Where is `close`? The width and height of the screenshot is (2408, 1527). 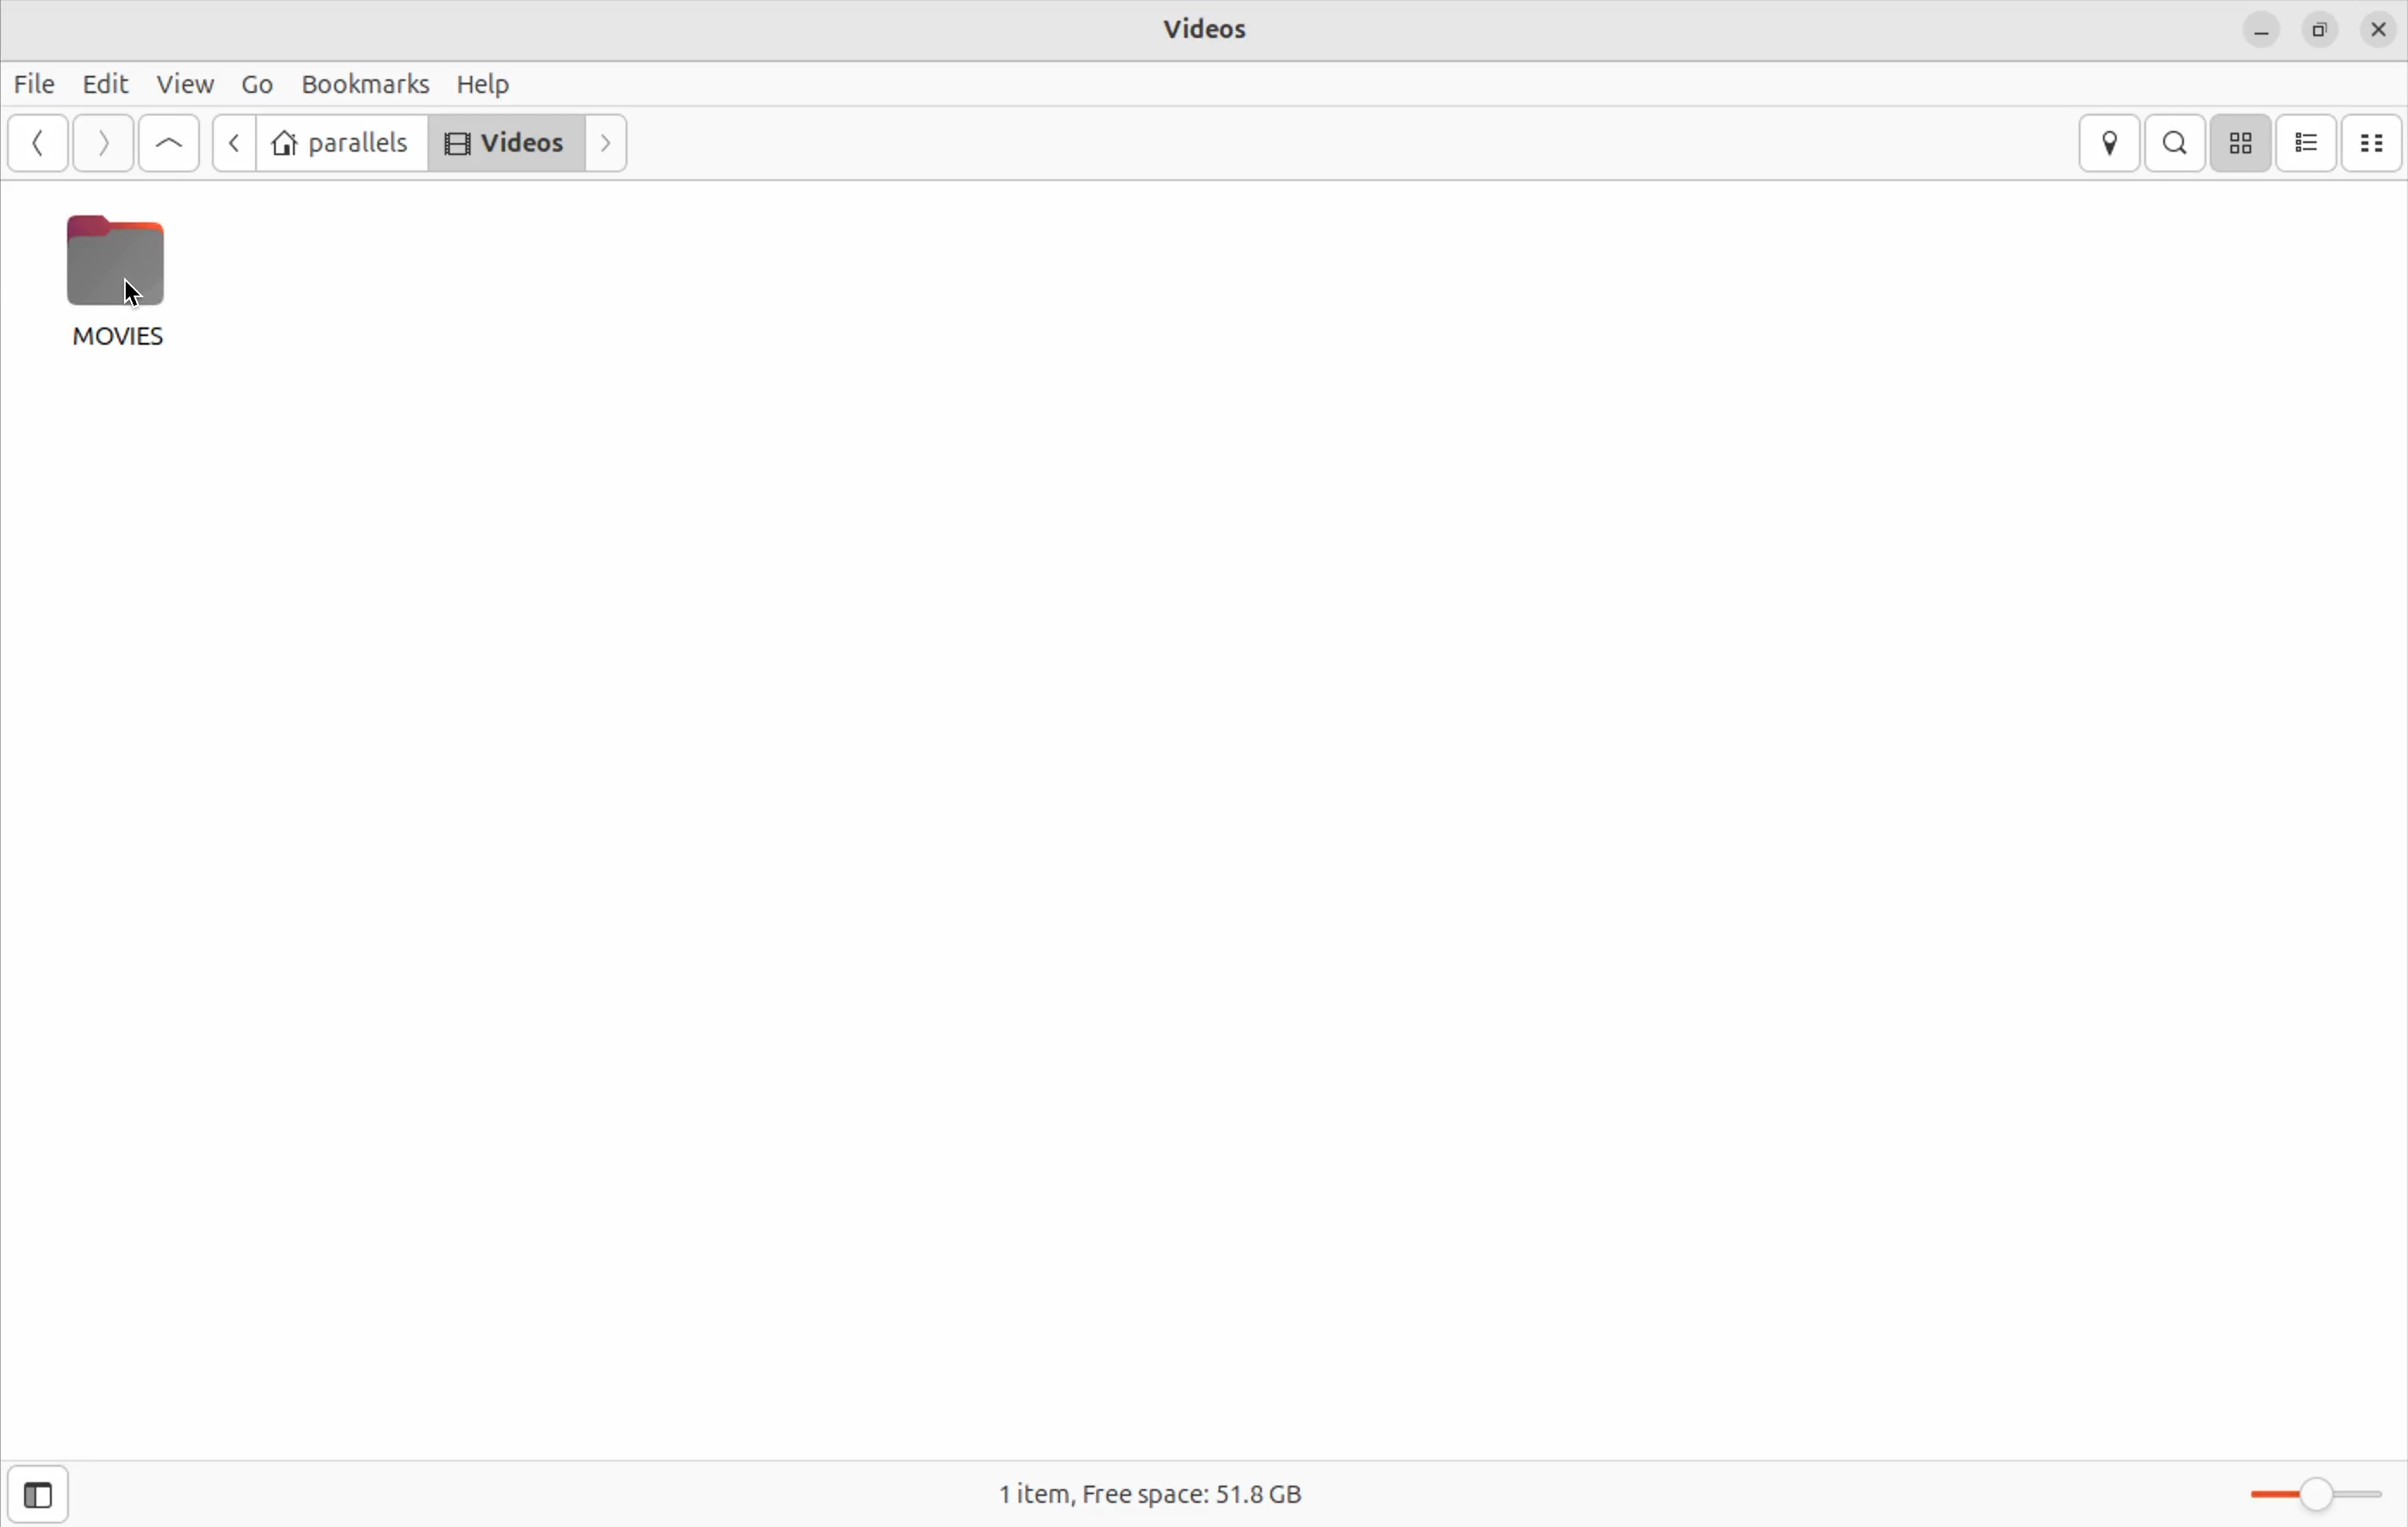
close is located at coordinates (2378, 28).